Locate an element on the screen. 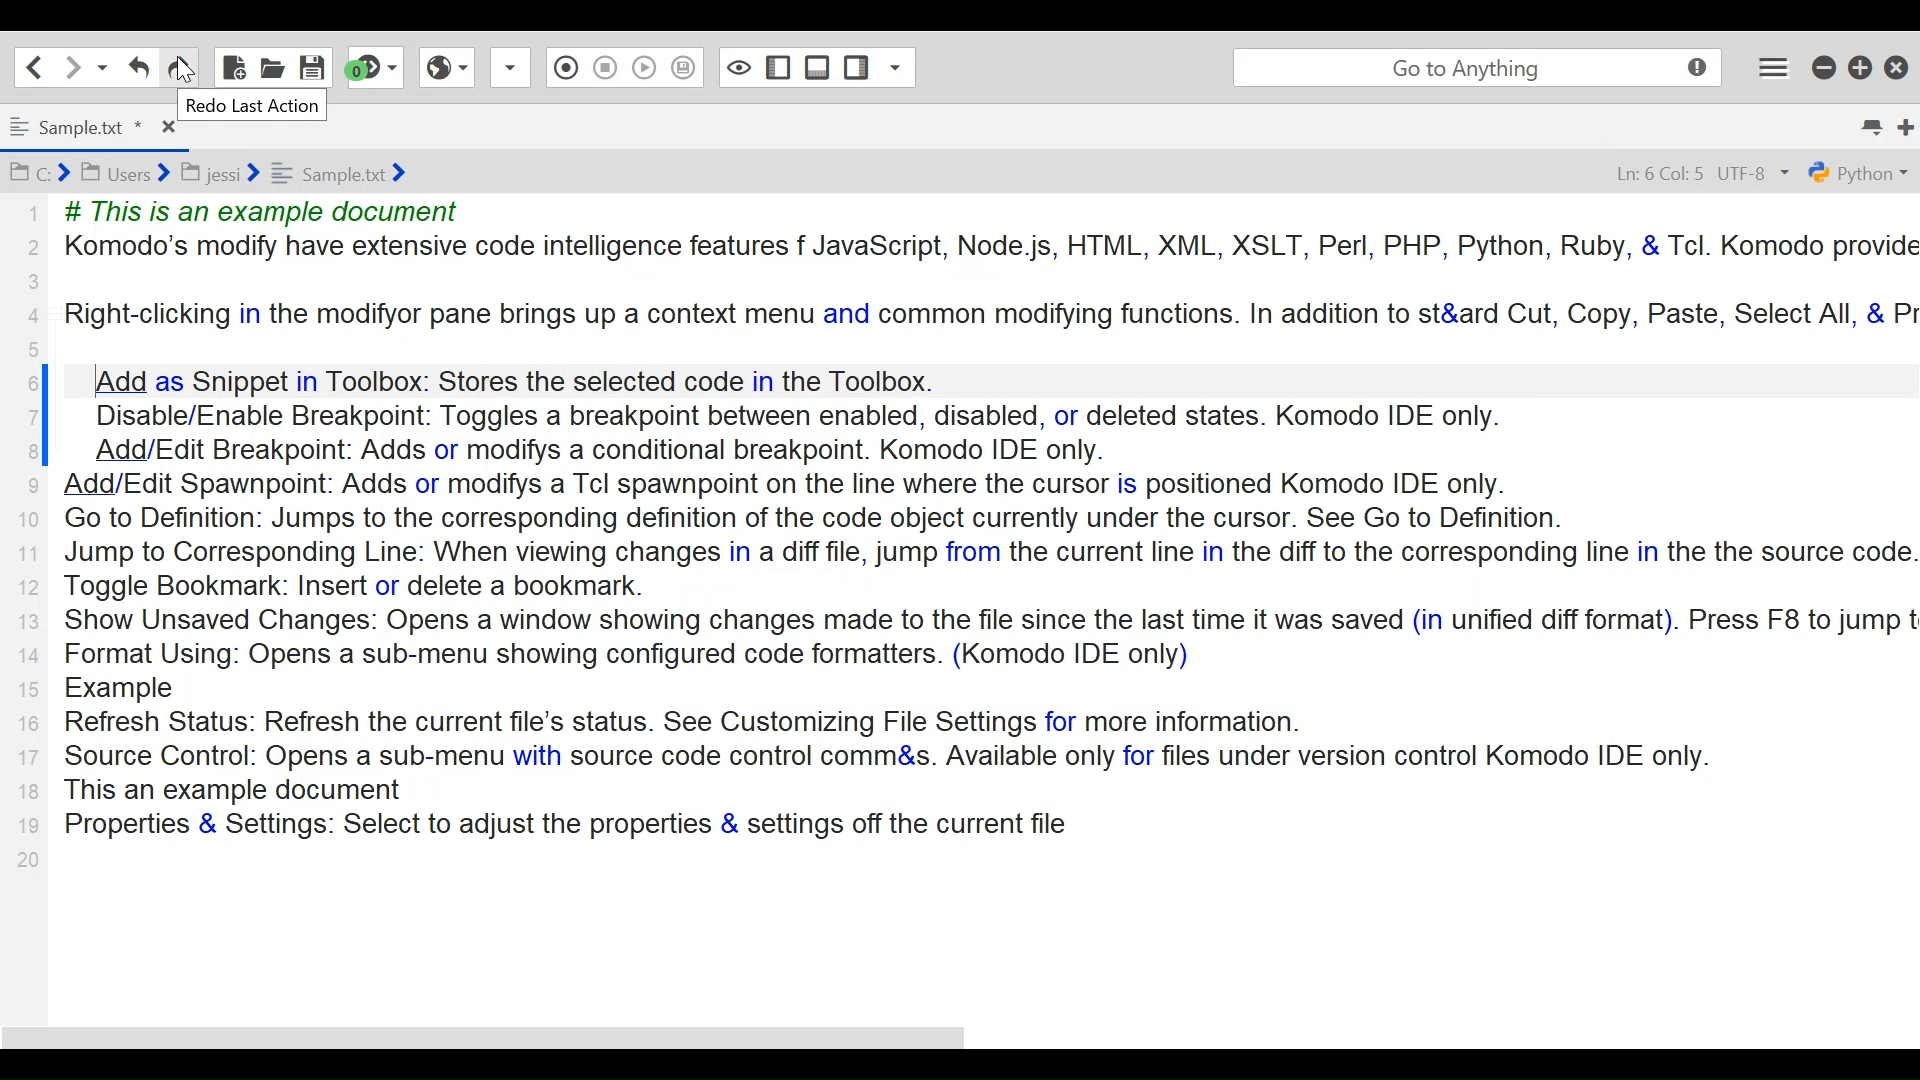 Image resolution: width=1920 pixels, height=1080 pixels. Show/Hide Left Pane is located at coordinates (779, 66).